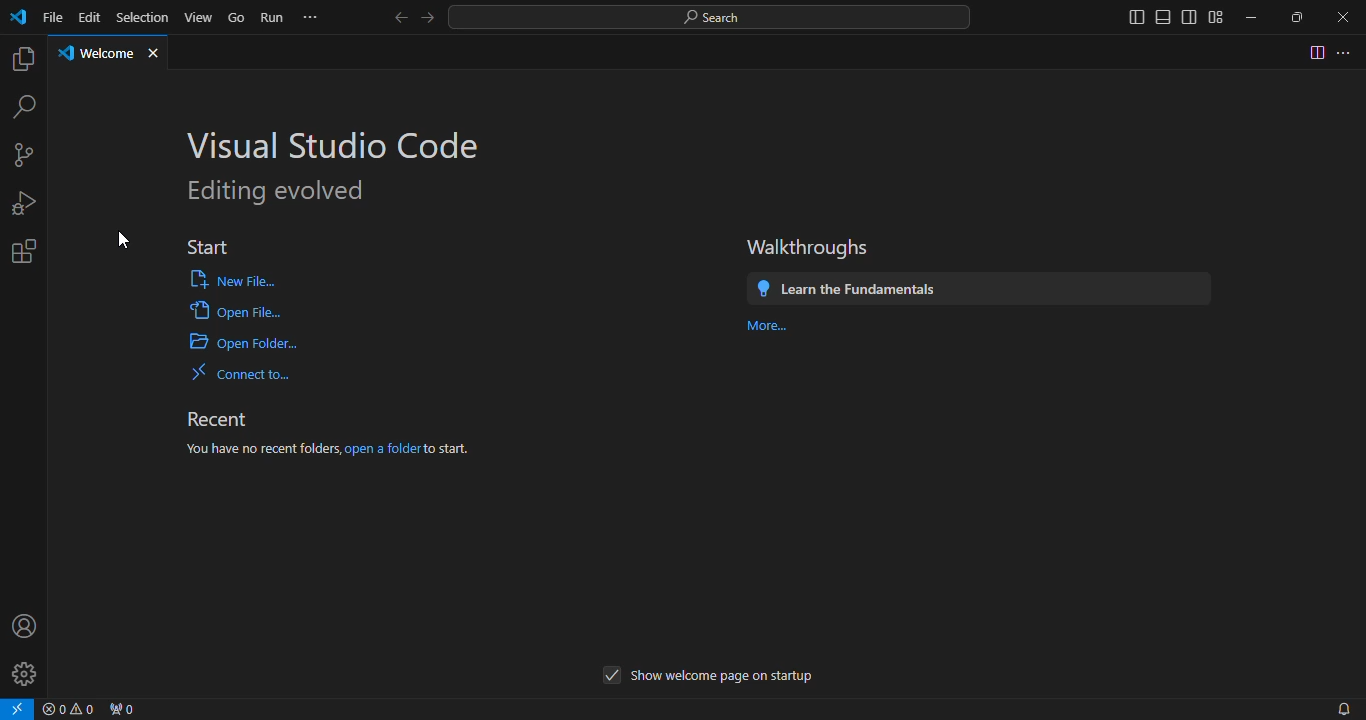 The image size is (1366, 720). I want to click on find, so click(23, 106).